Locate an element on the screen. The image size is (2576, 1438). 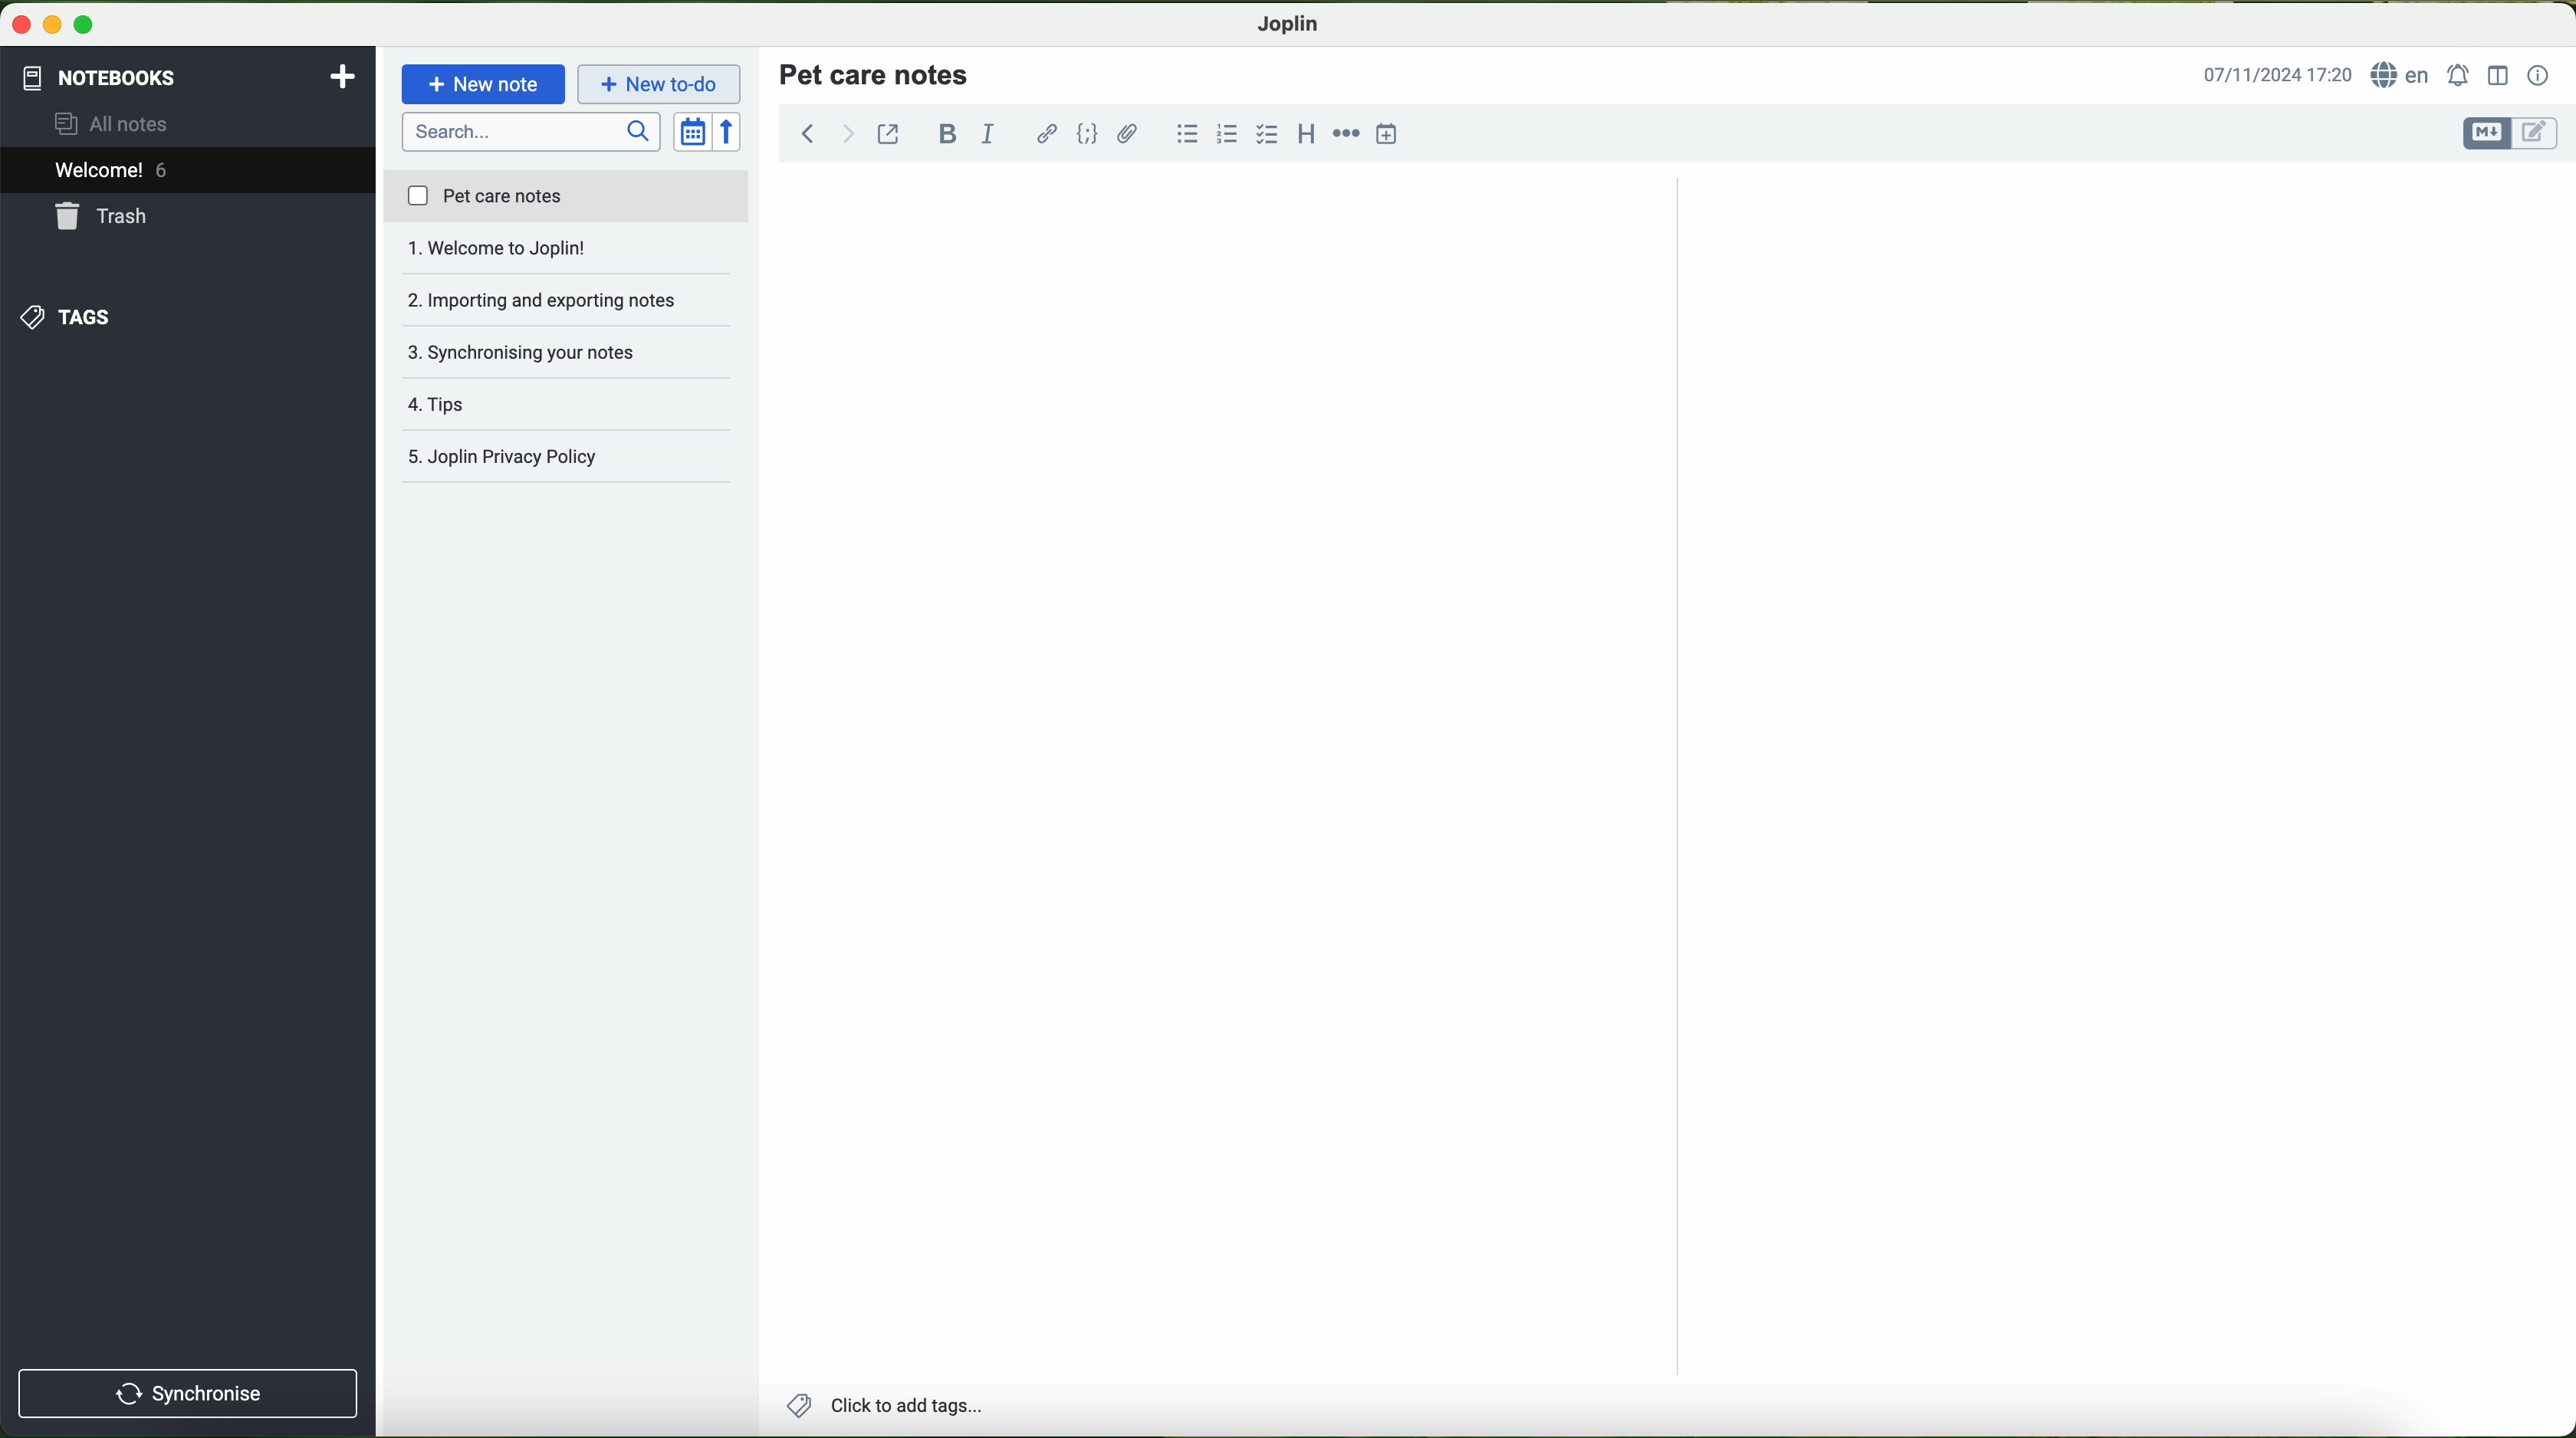
tags is located at coordinates (63, 317).